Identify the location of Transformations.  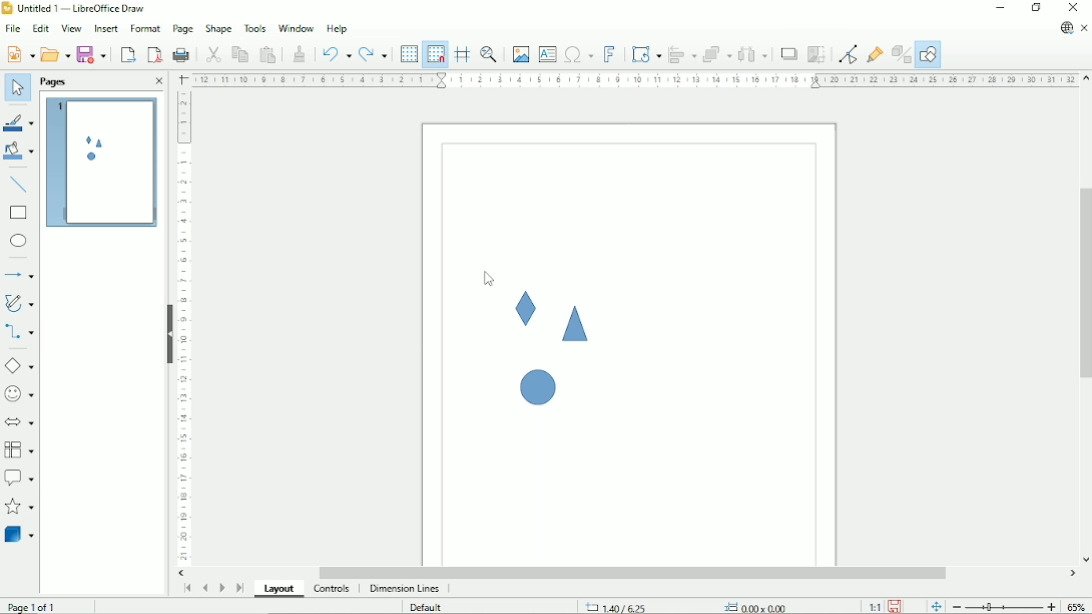
(646, 55).